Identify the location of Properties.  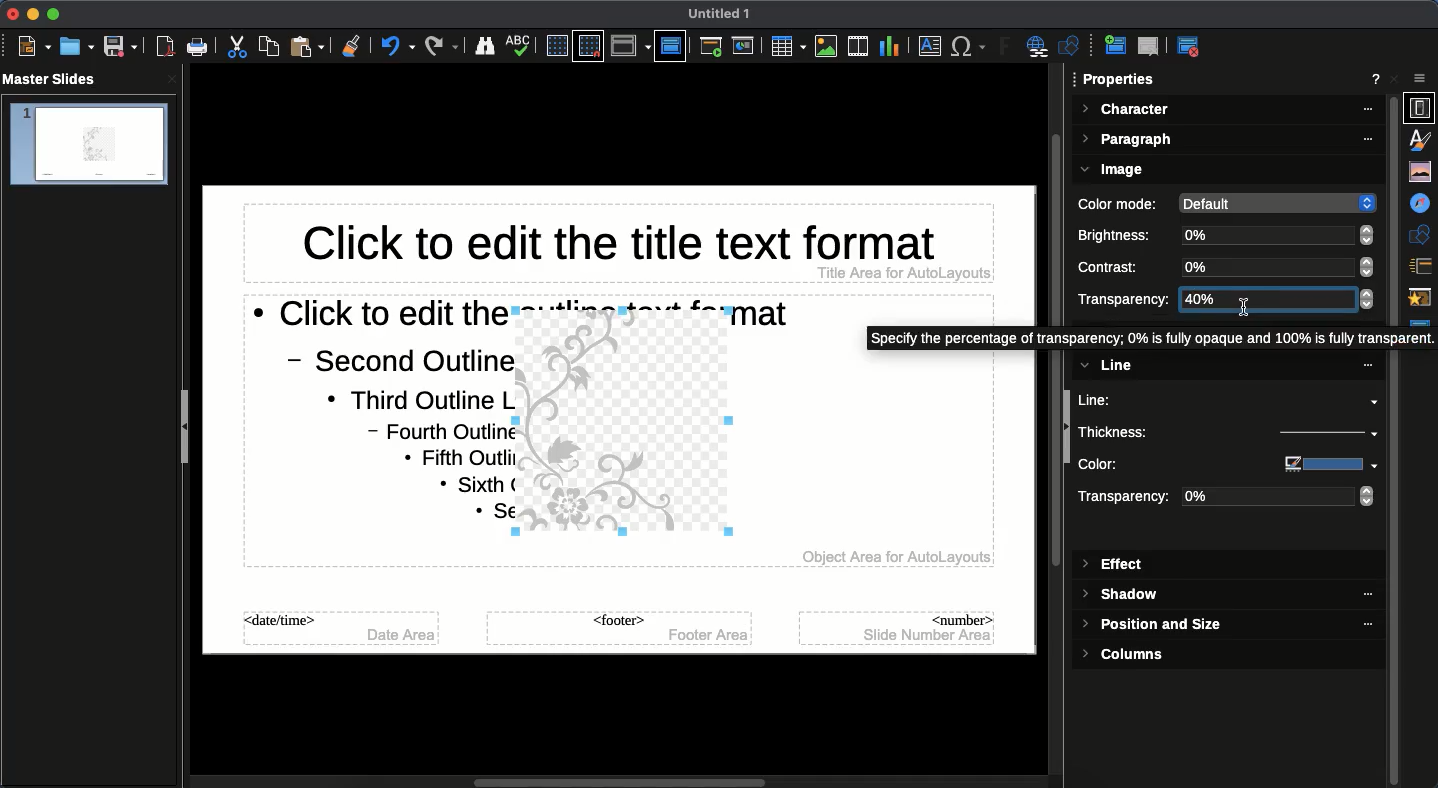
(1419, 108).